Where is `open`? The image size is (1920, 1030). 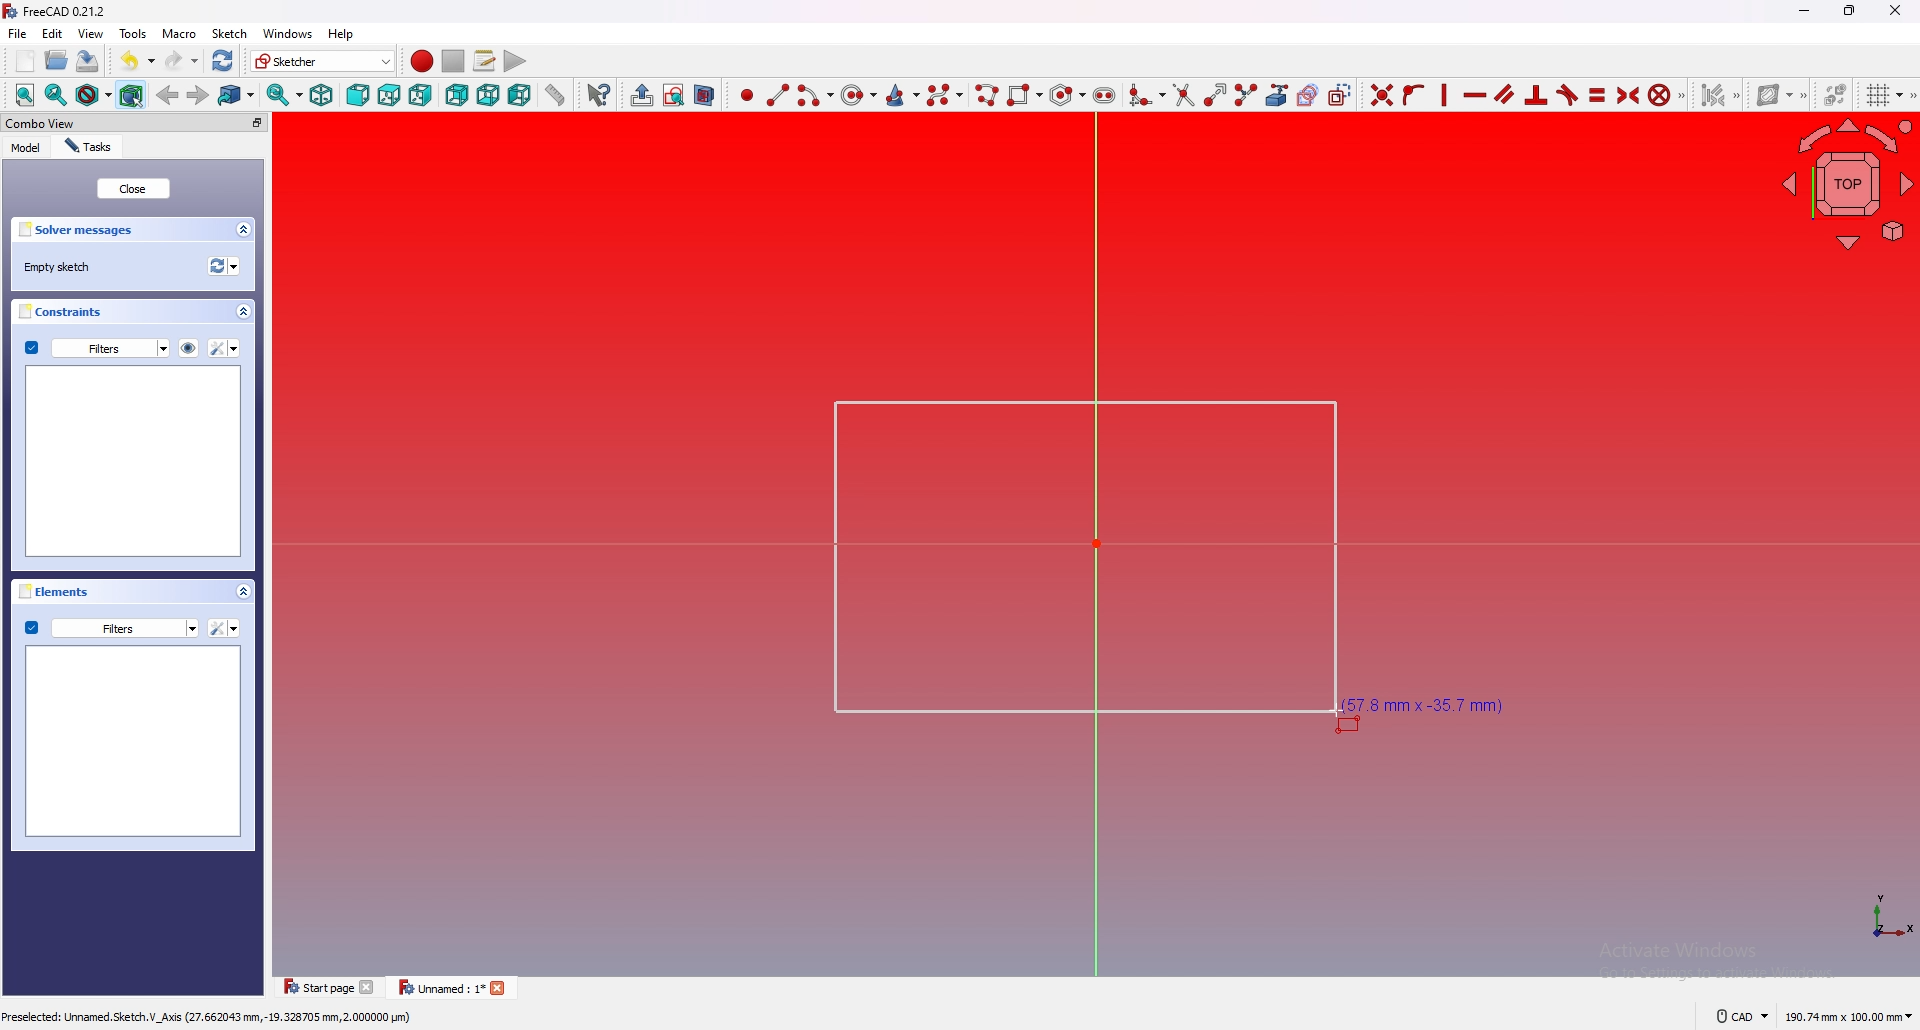
open is located at coordinates (57, 60).